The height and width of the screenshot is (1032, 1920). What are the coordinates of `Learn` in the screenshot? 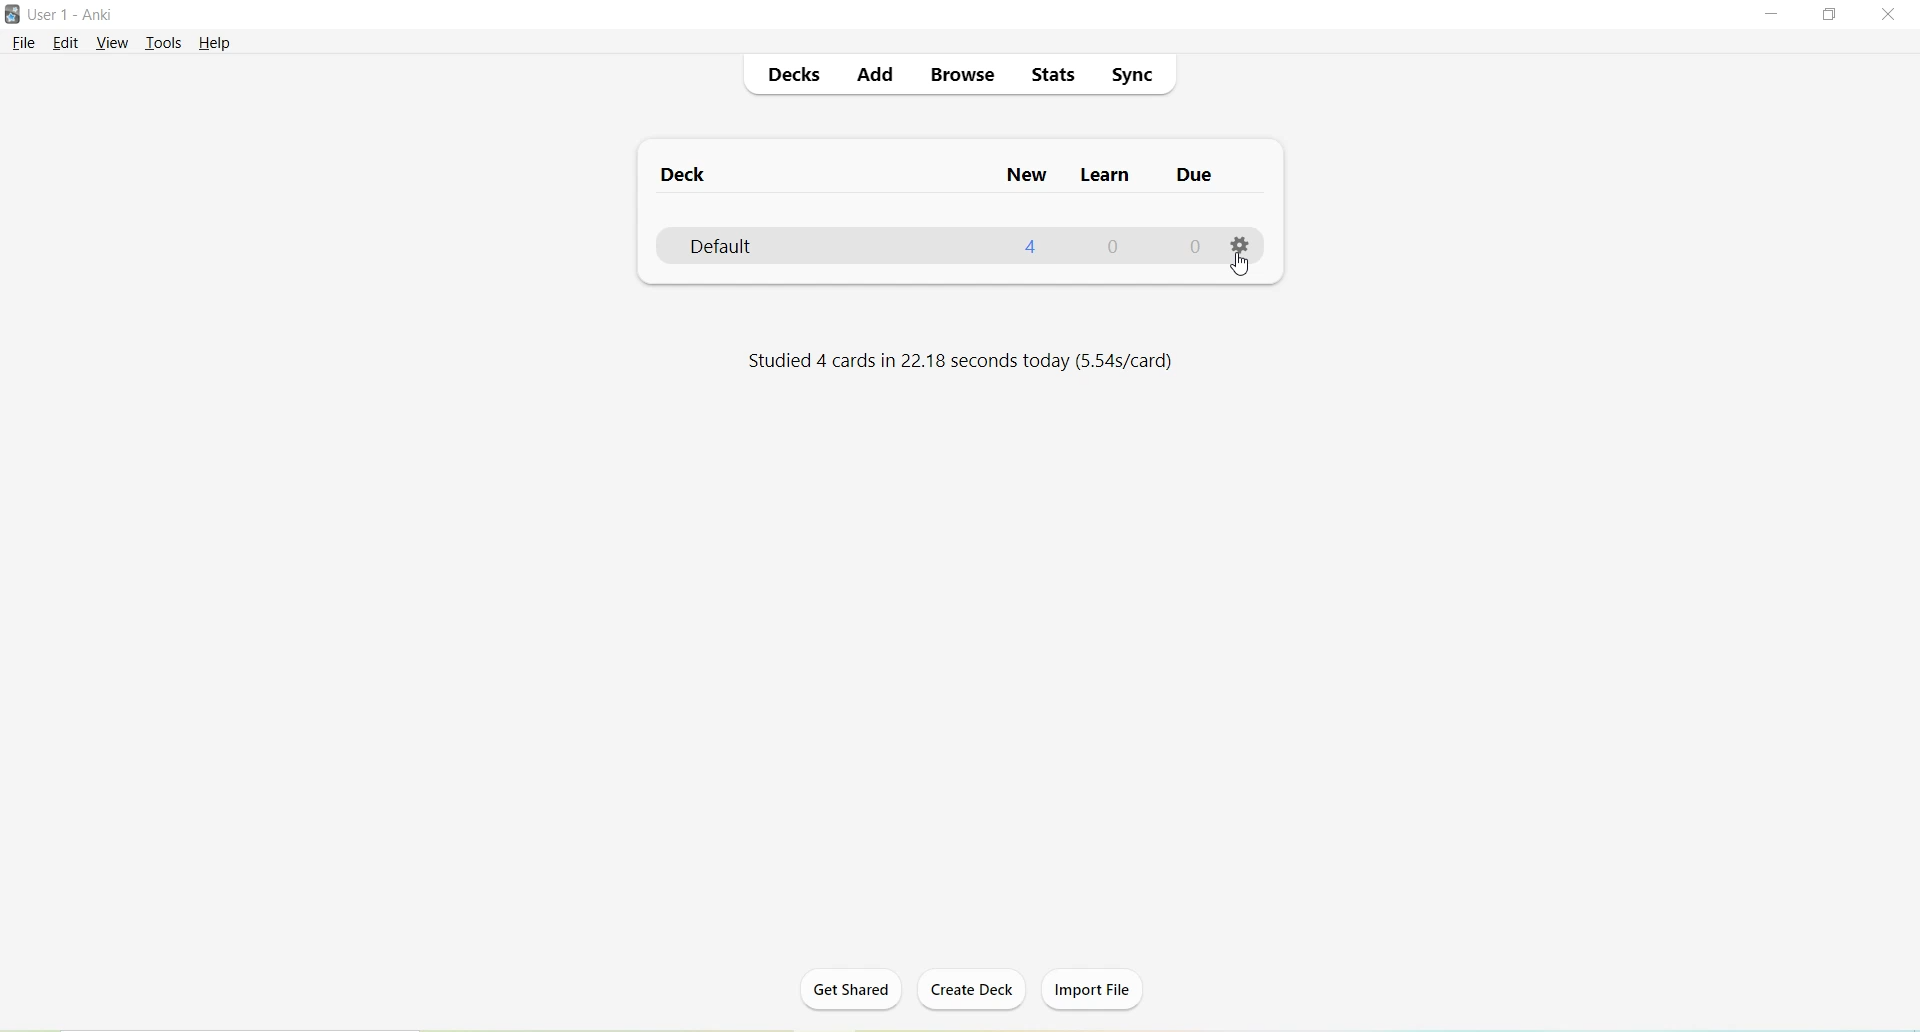 It's located at (1103, 175).